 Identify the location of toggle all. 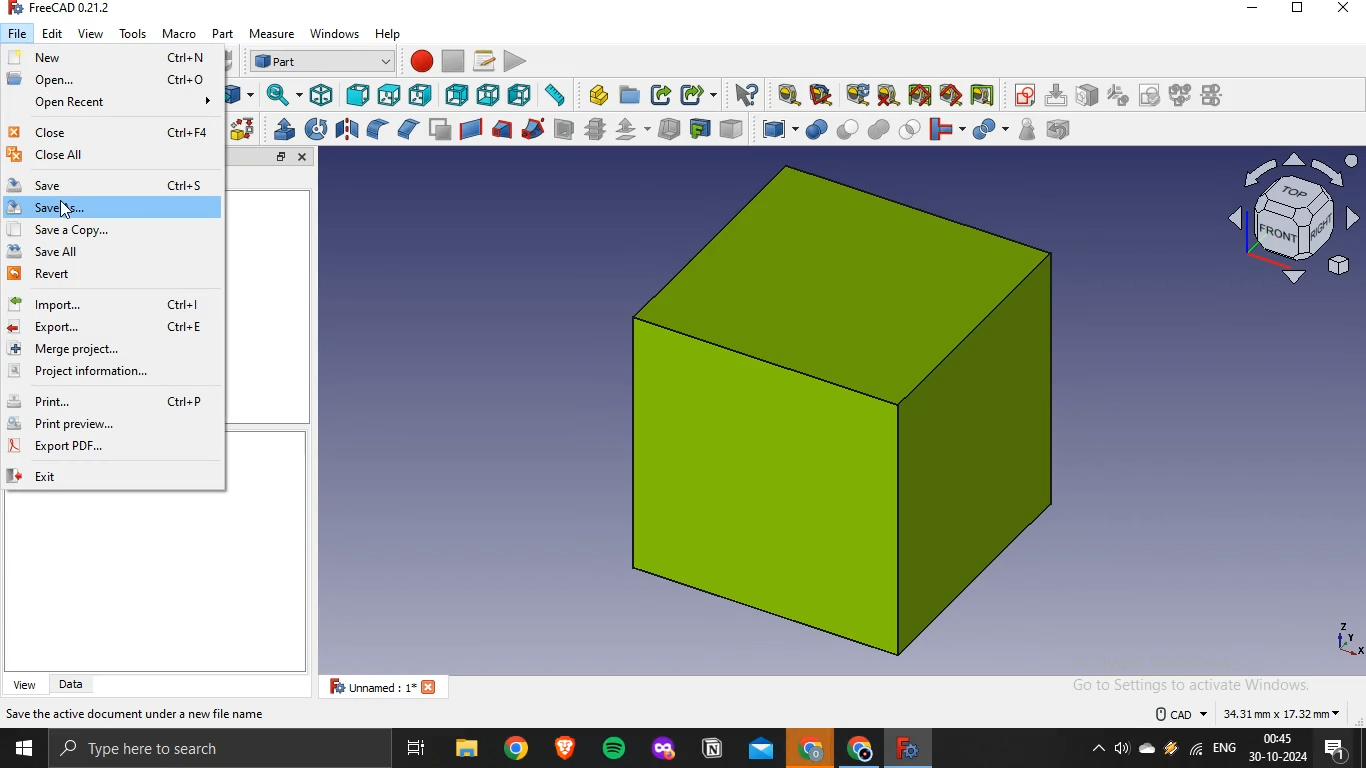
(919, 95).